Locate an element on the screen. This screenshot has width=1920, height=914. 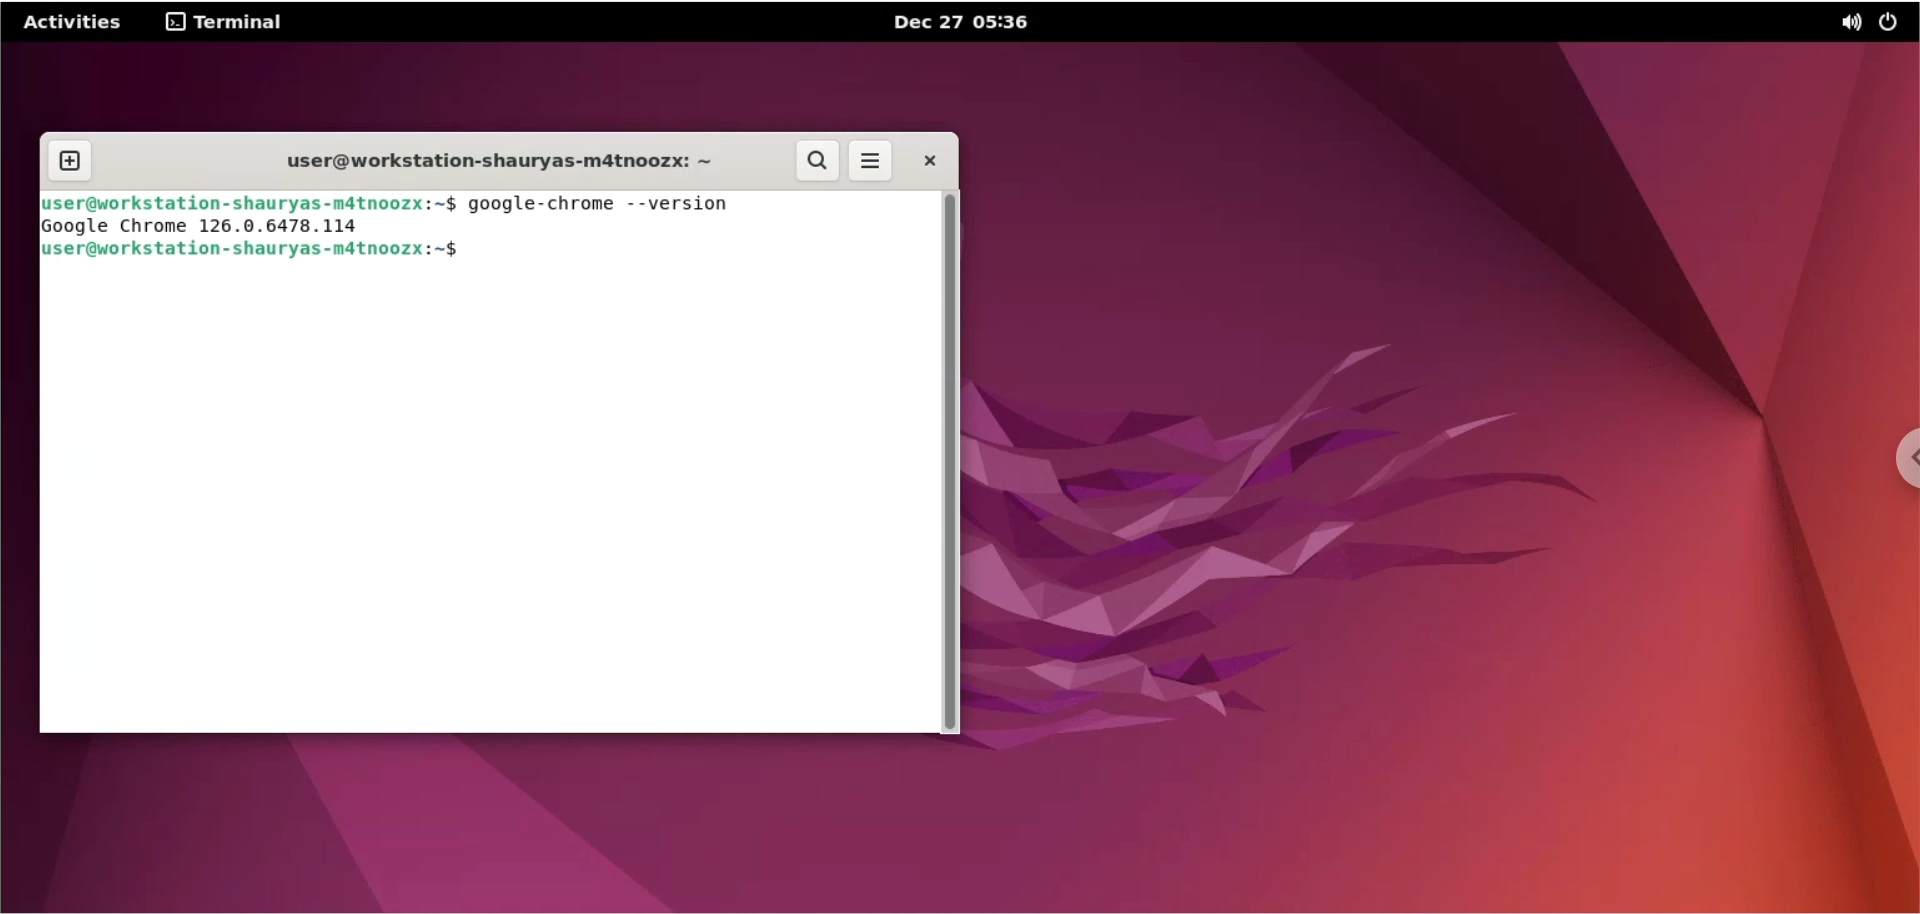
more option is located at coordinates (873, 164).